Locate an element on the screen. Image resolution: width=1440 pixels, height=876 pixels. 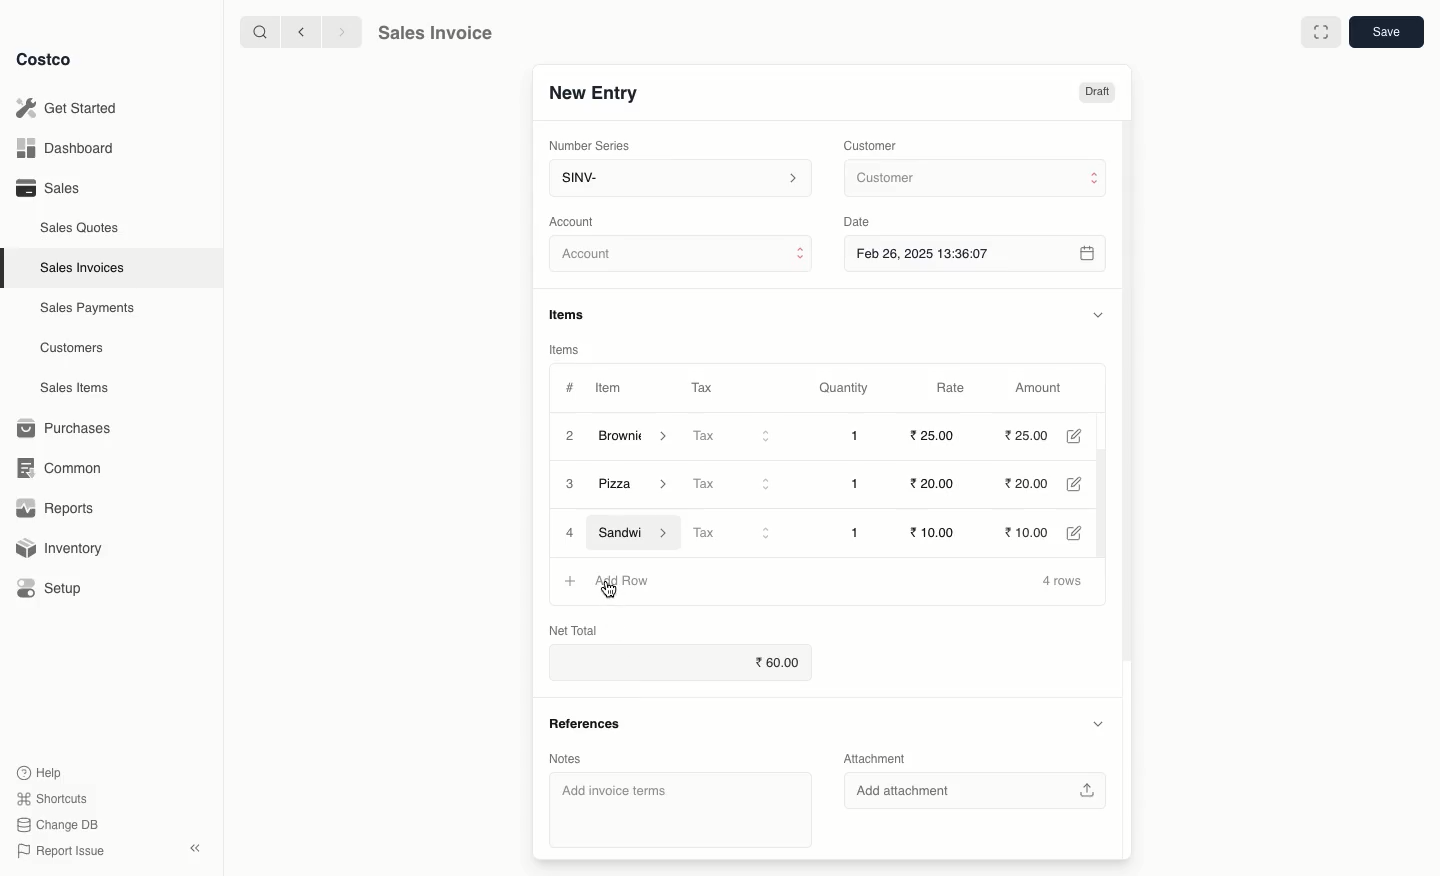
25.00 is located at coordinates (1029, 436).